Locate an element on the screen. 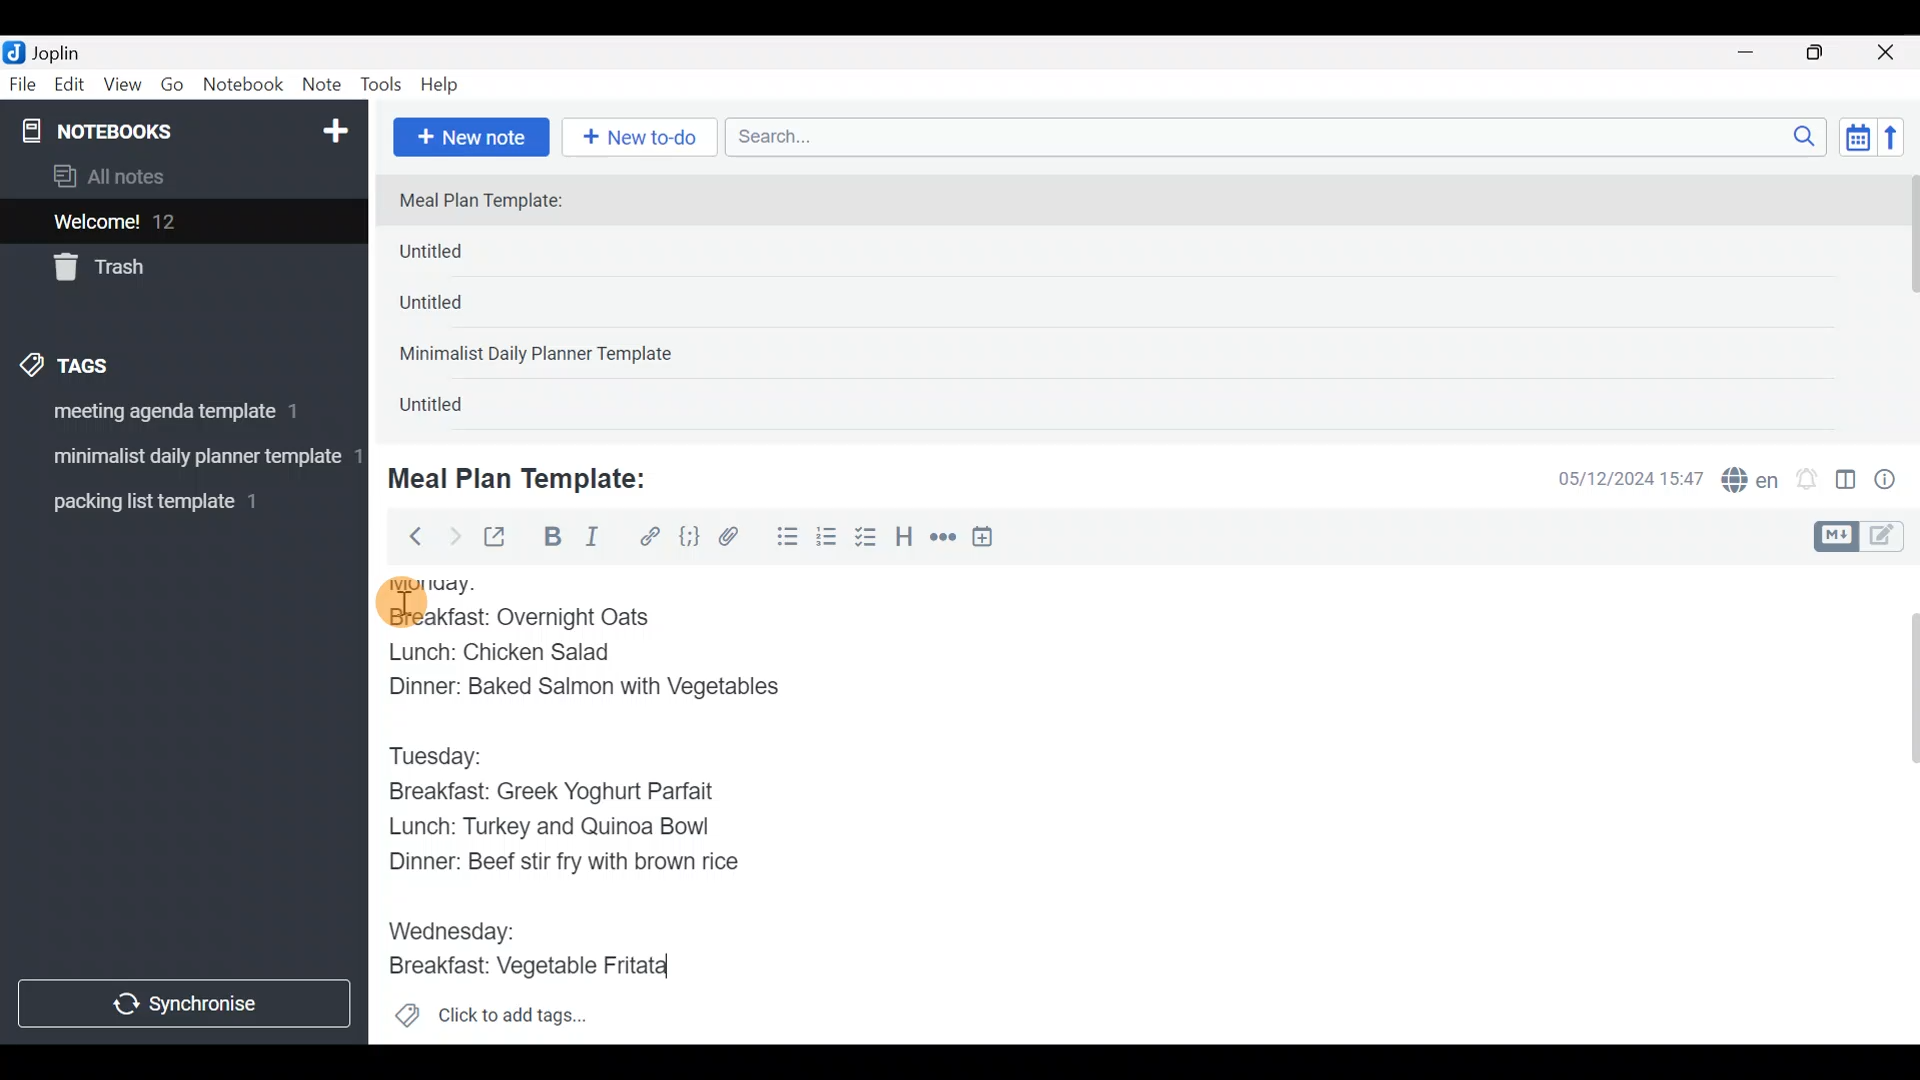 Image resolution: width=1920 pixels, height=1080 pixels. Checkbox is located at coordinates (868, 539).